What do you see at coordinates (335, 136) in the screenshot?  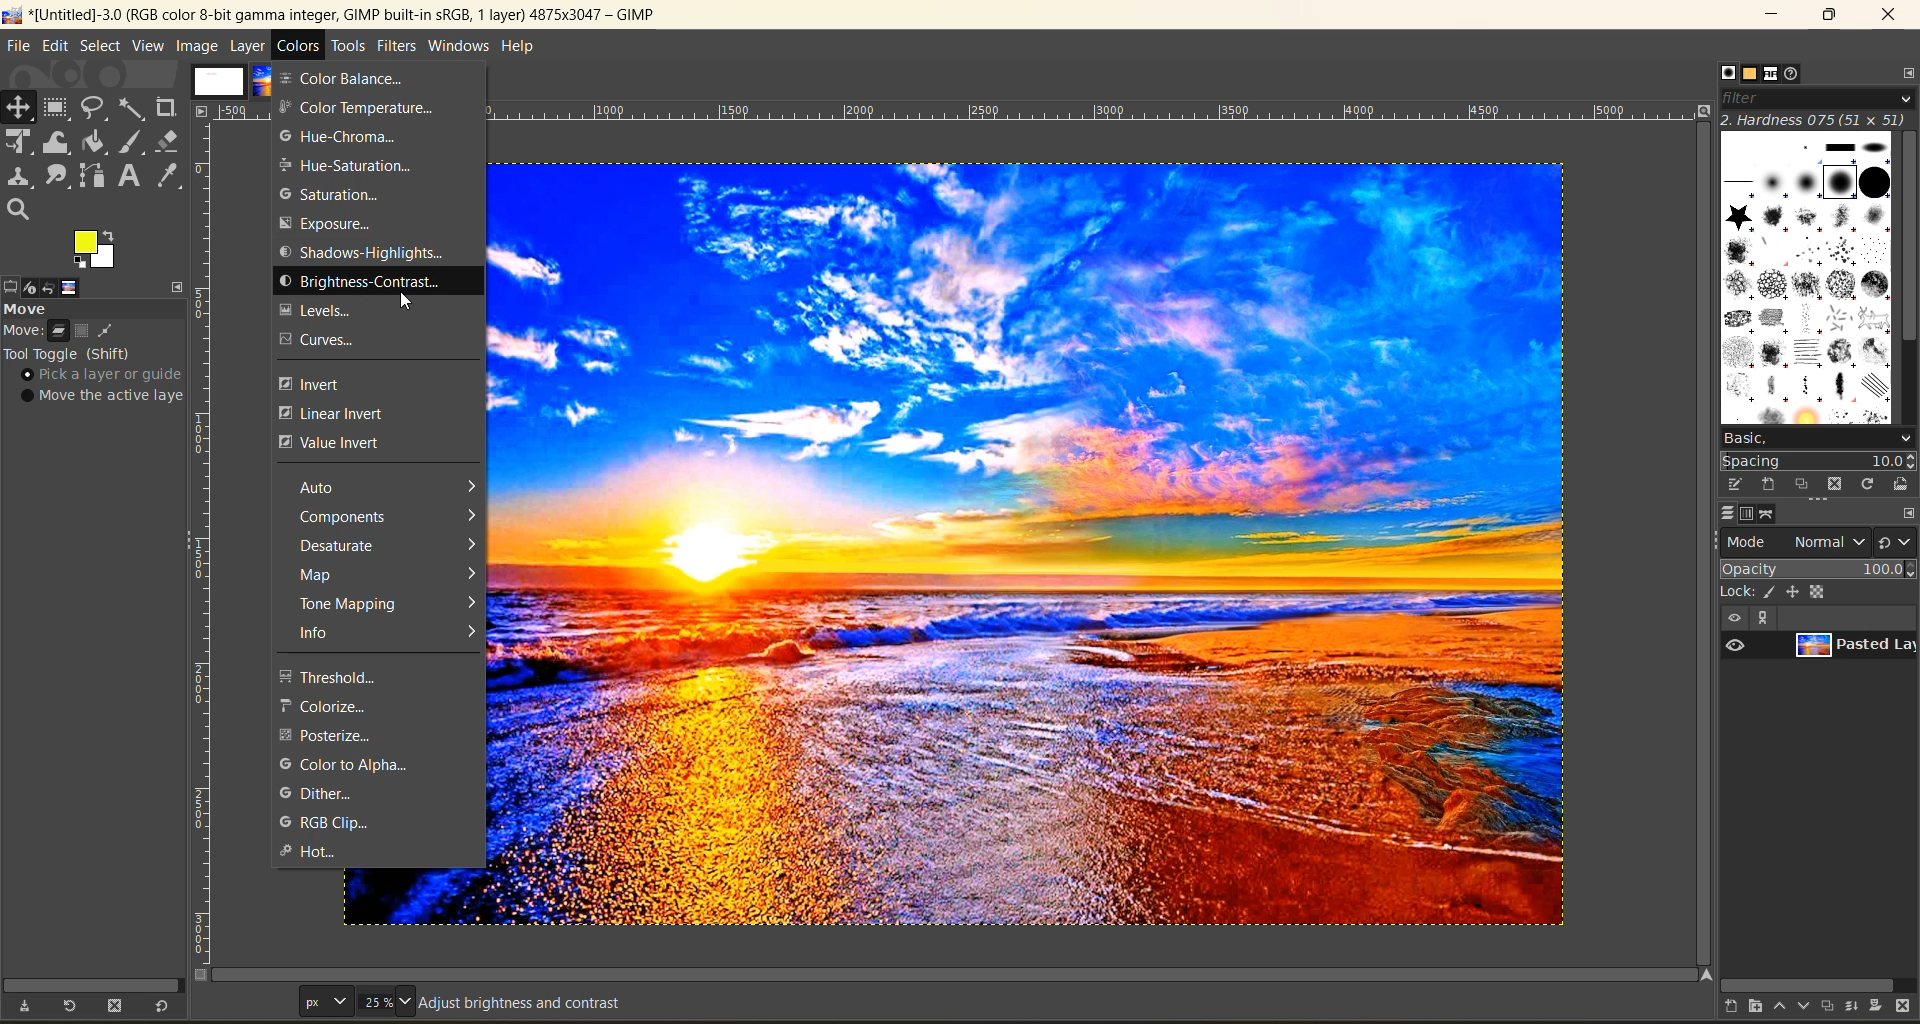 I see `hue chroma` at bounding box center [335, 136].